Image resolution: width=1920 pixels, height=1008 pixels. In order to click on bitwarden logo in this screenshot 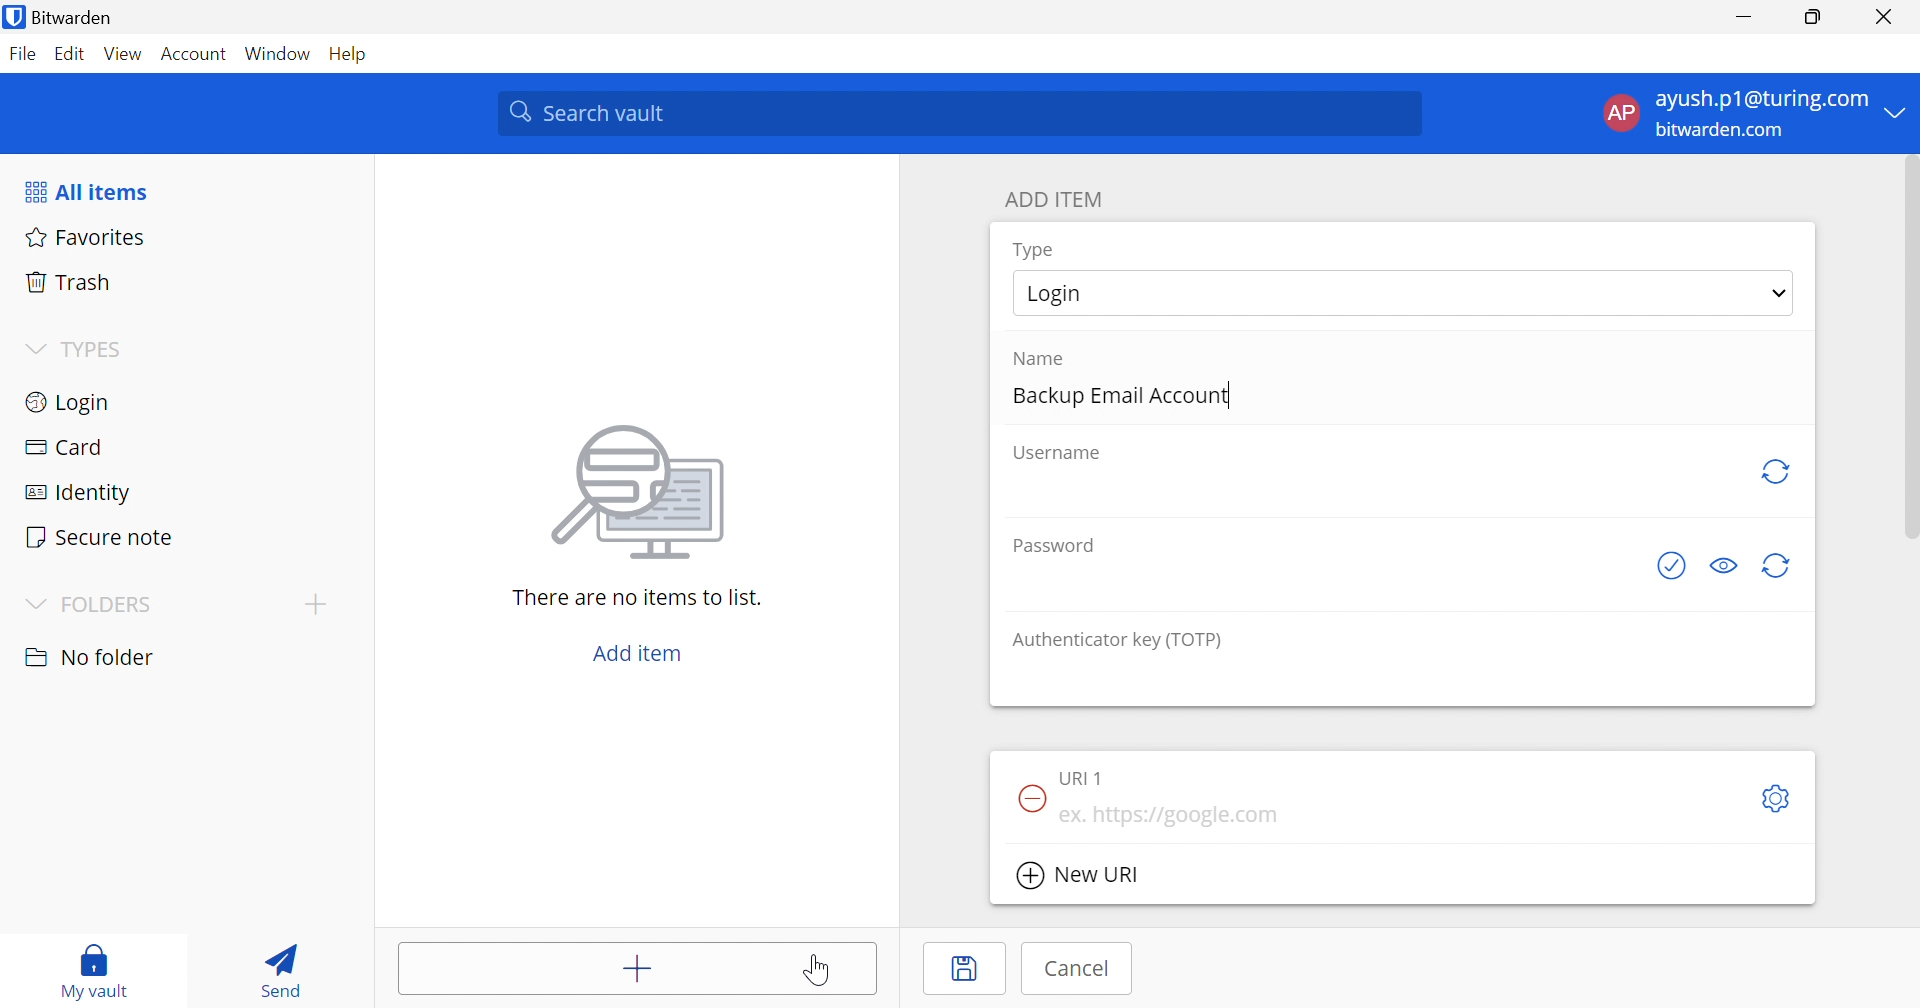, I will do `click(14, 17)`.